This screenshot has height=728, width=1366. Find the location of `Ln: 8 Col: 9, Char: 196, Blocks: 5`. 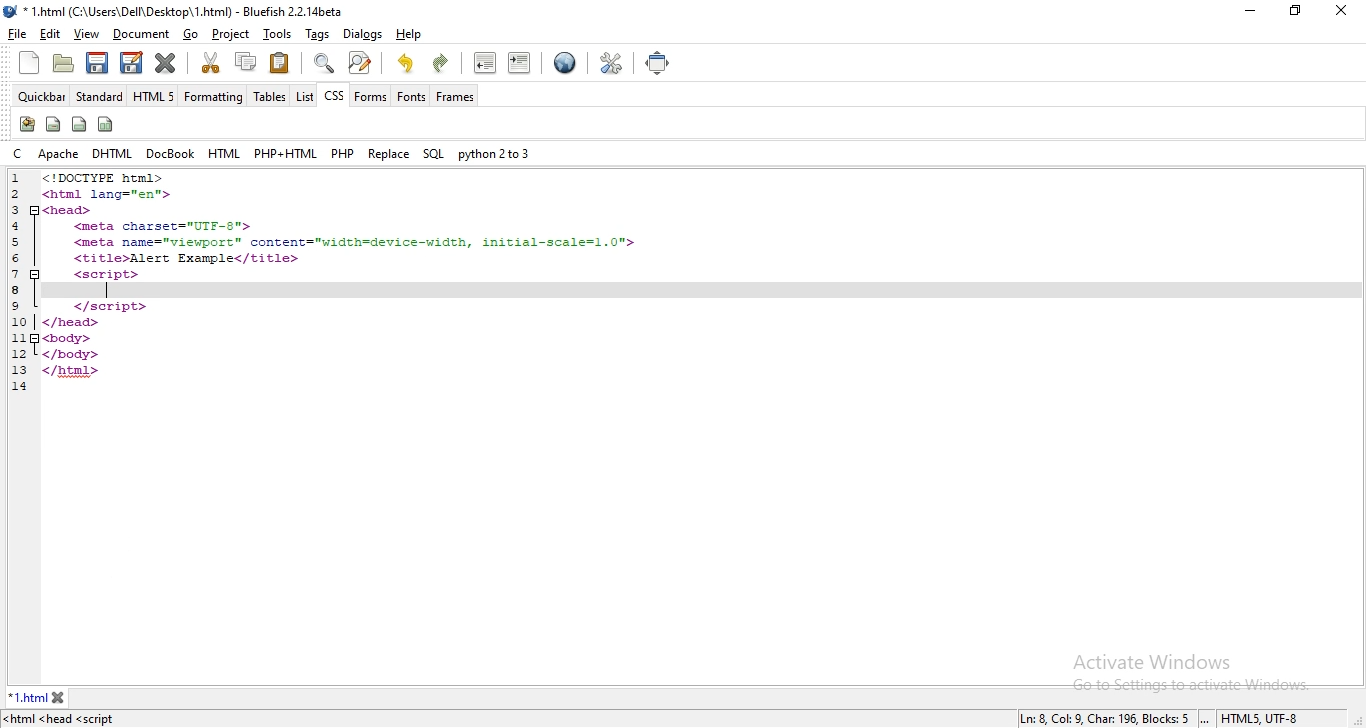

Ln: 8 Col: 9, Char: 196, Blocks: 5 is located at coordinates (1107, 719).